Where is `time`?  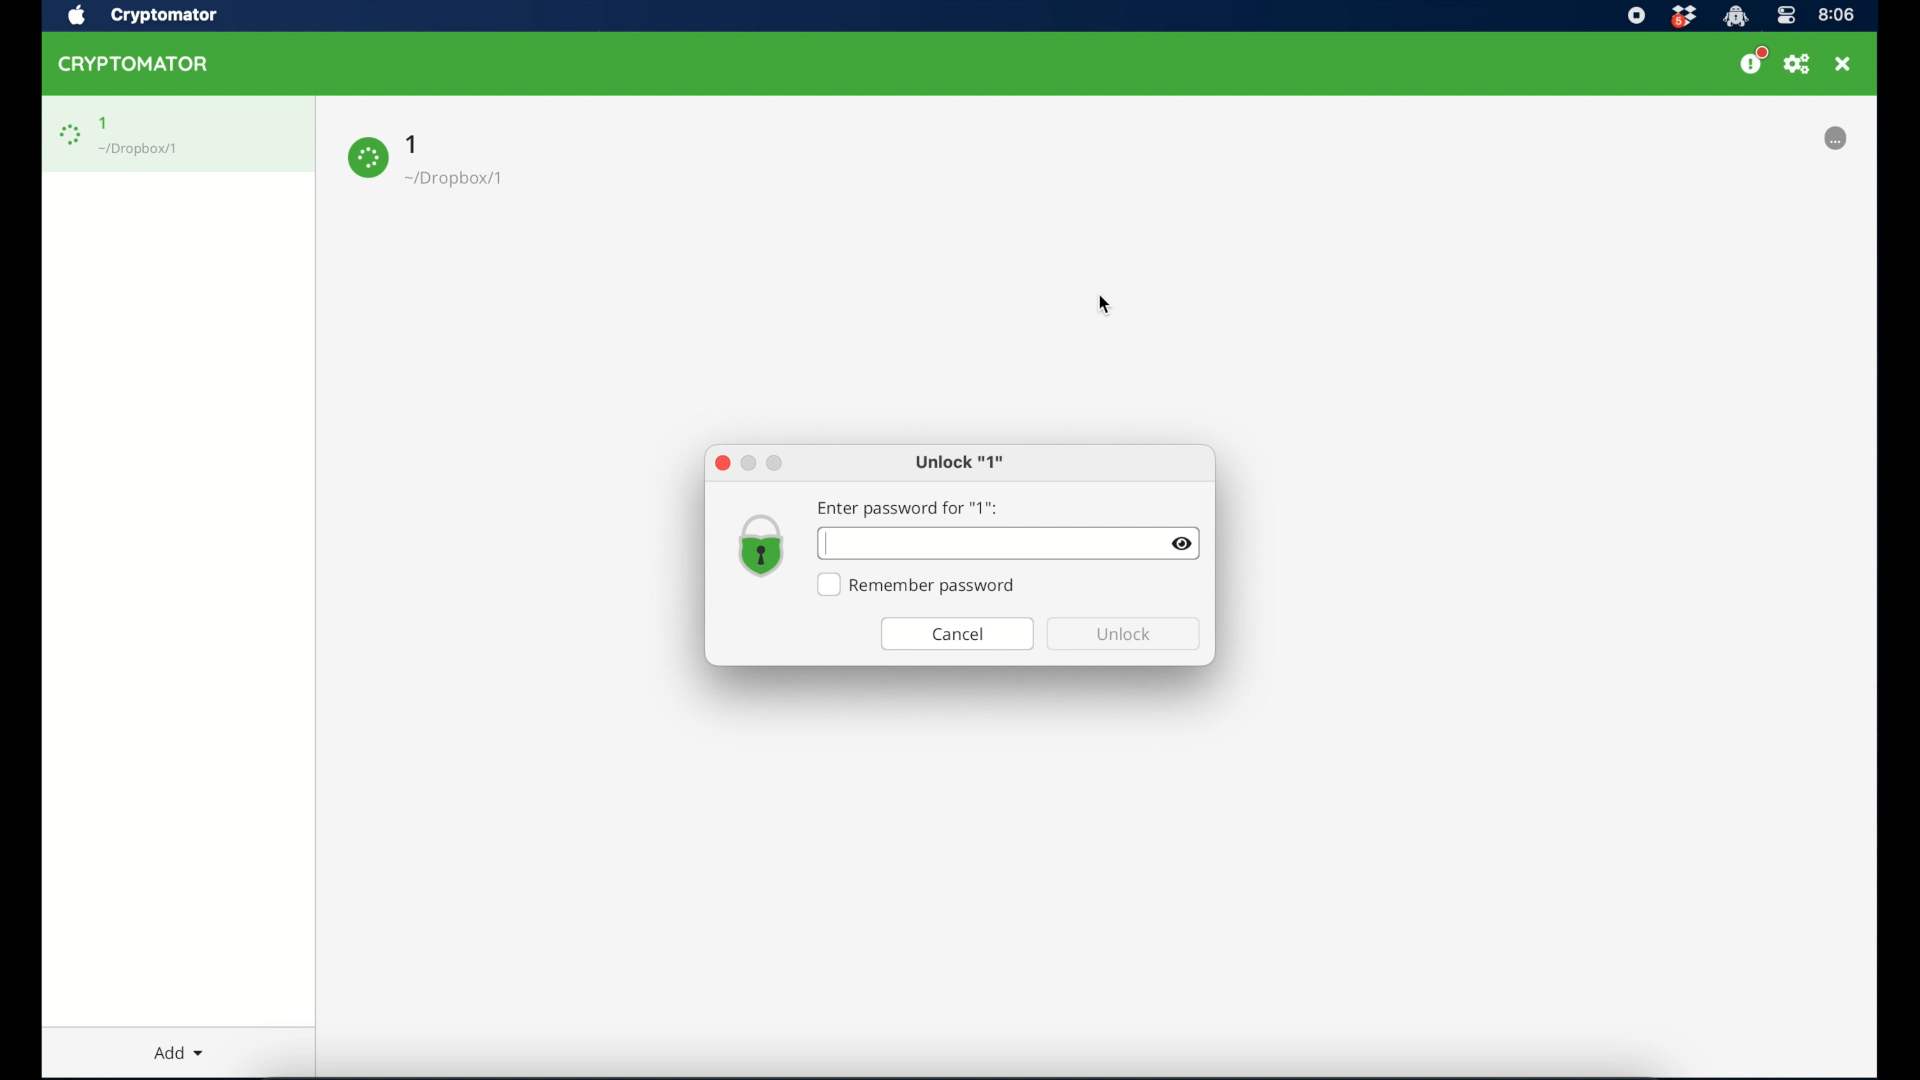
time is located at coordinates (1837, 14).